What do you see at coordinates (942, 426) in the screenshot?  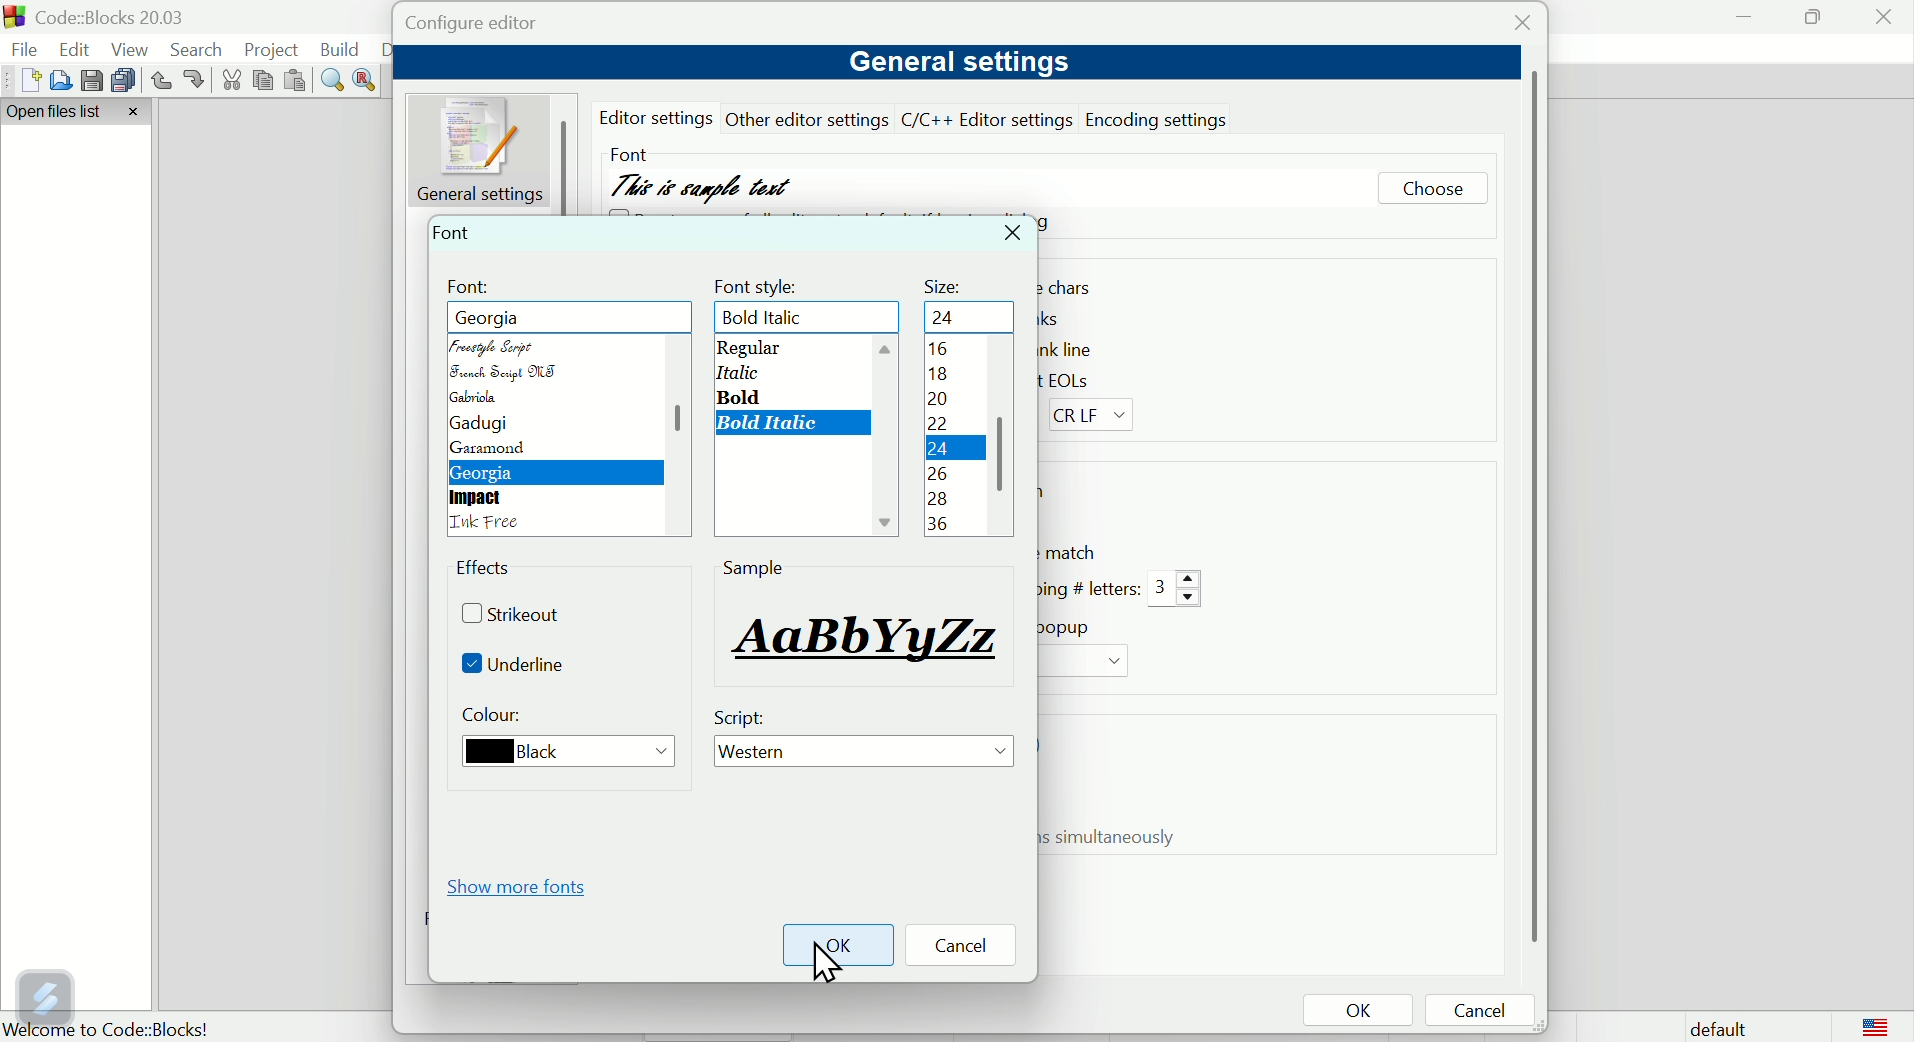 I see `22` at bounding box center [942, 426].